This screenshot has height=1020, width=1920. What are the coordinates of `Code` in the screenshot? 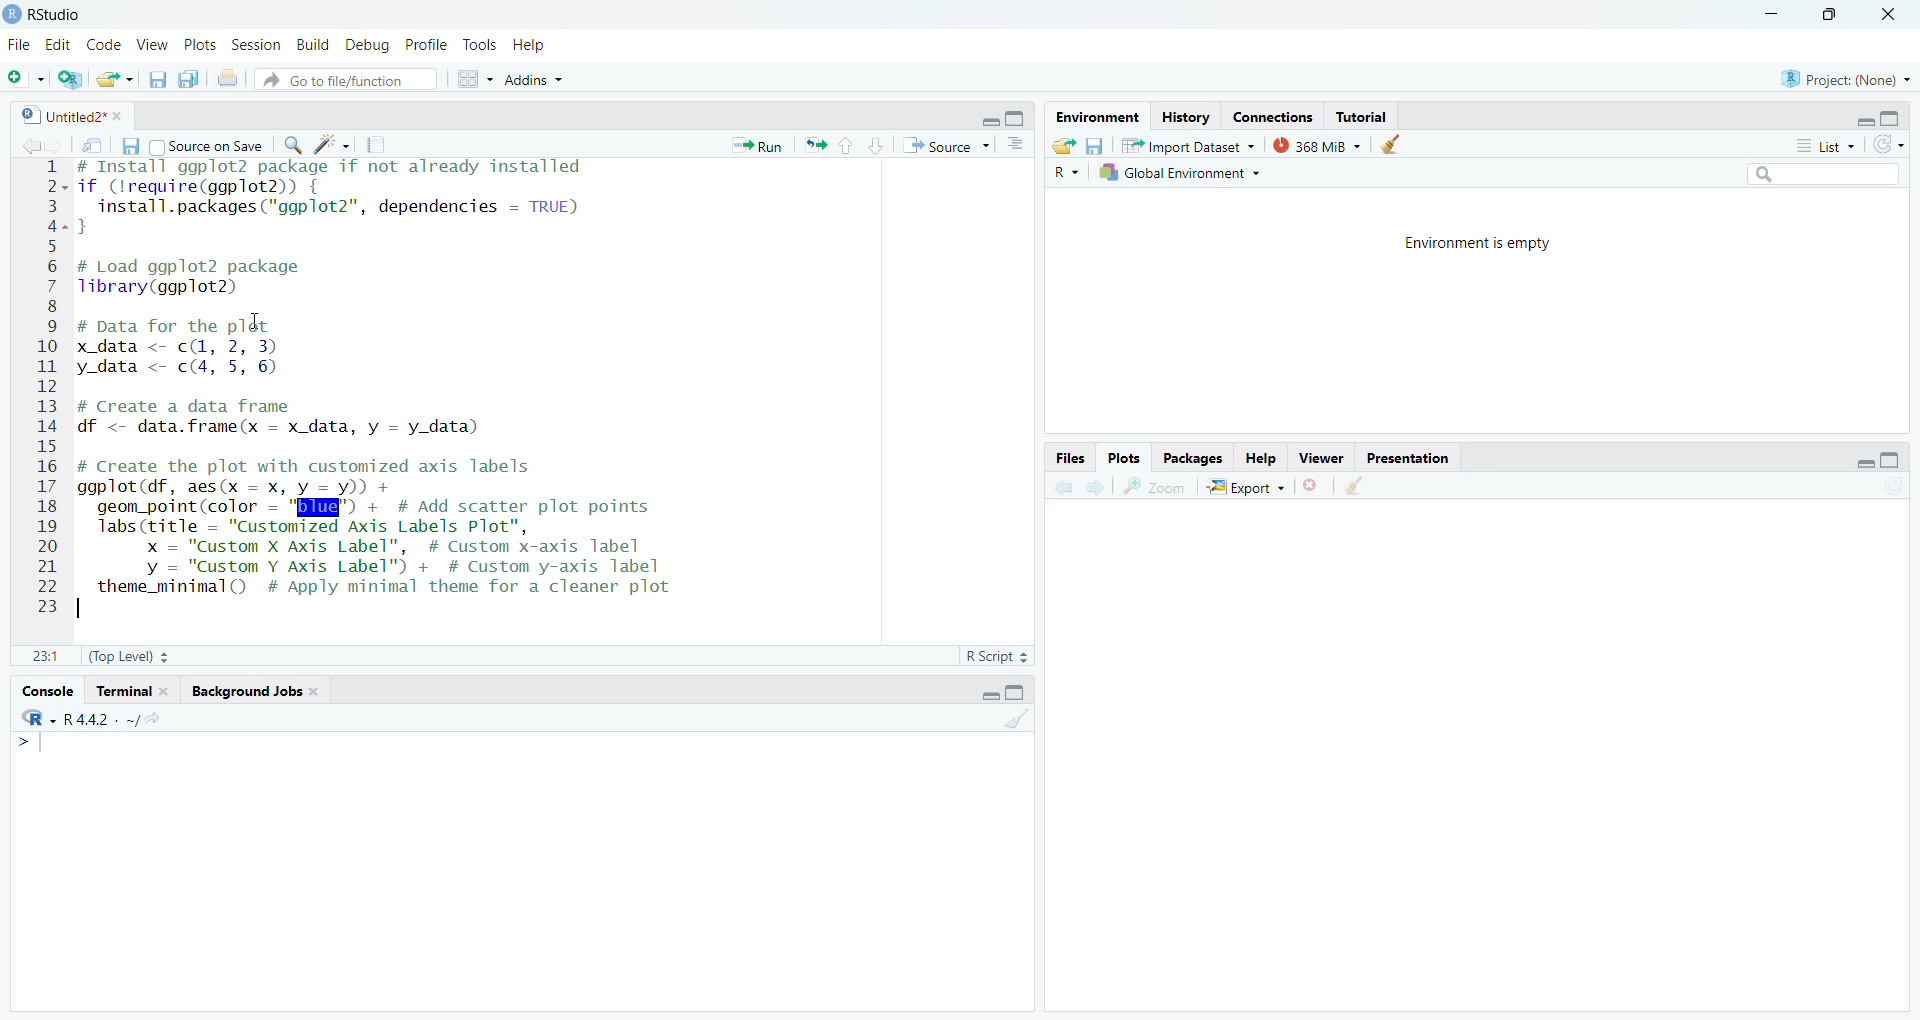 It's located at (104, 45).